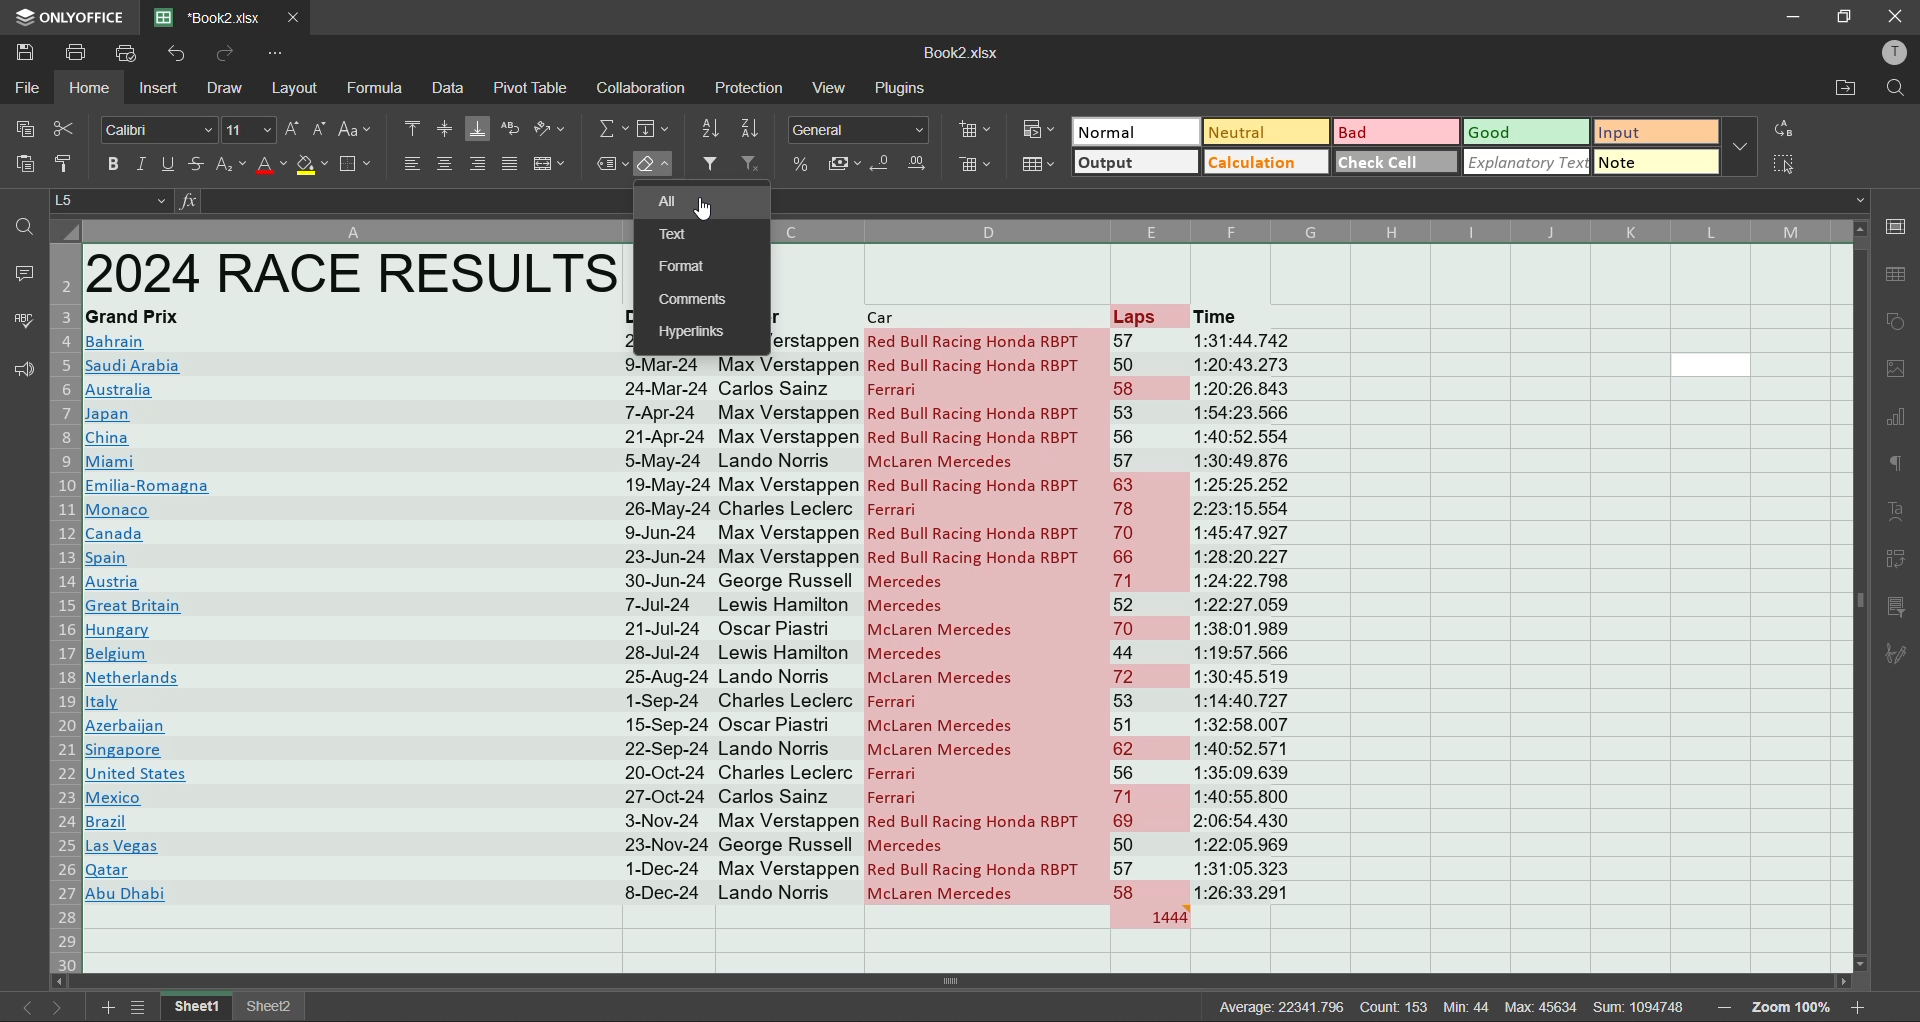 The width and height of the screenshot is (1920, 1022). What do you see at coordinates (1040, 166) in the screenshot?
I see `format as table` at bounding box center [1040, 166].